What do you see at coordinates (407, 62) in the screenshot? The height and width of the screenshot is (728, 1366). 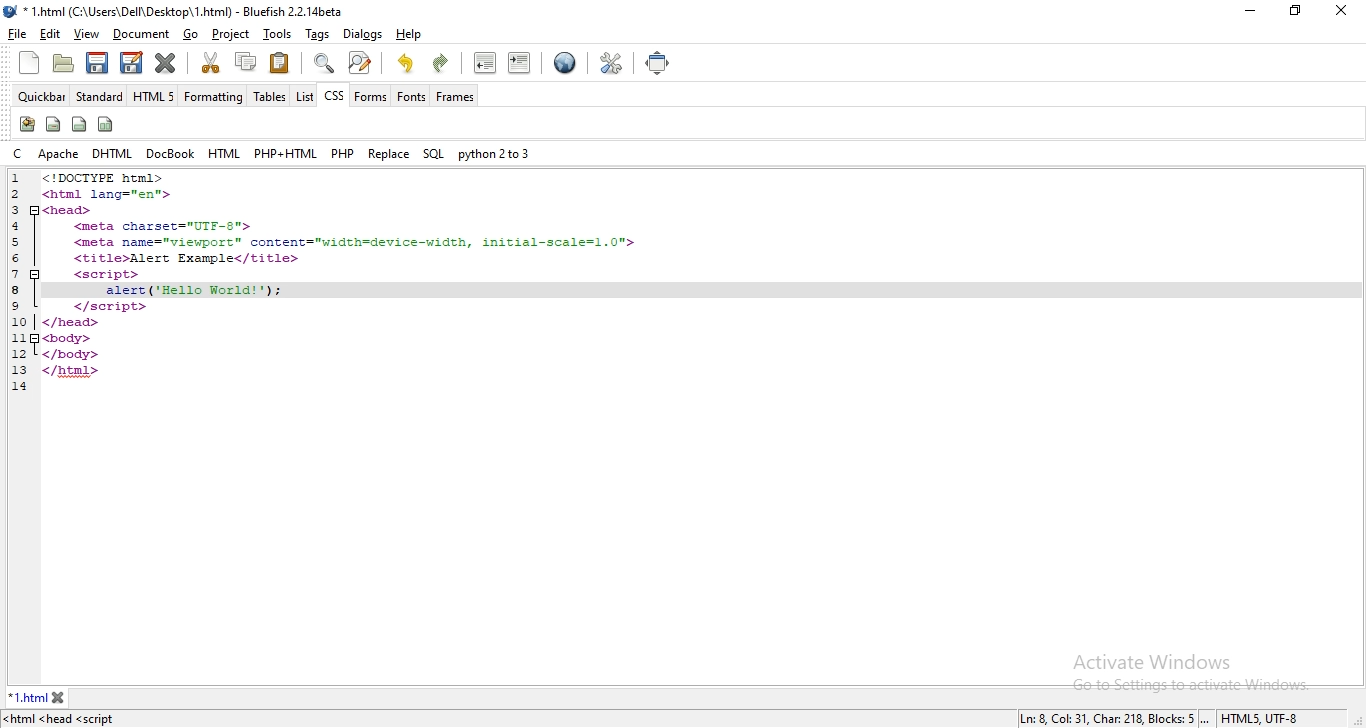 I see `undo` at bounding box center [407, 62].